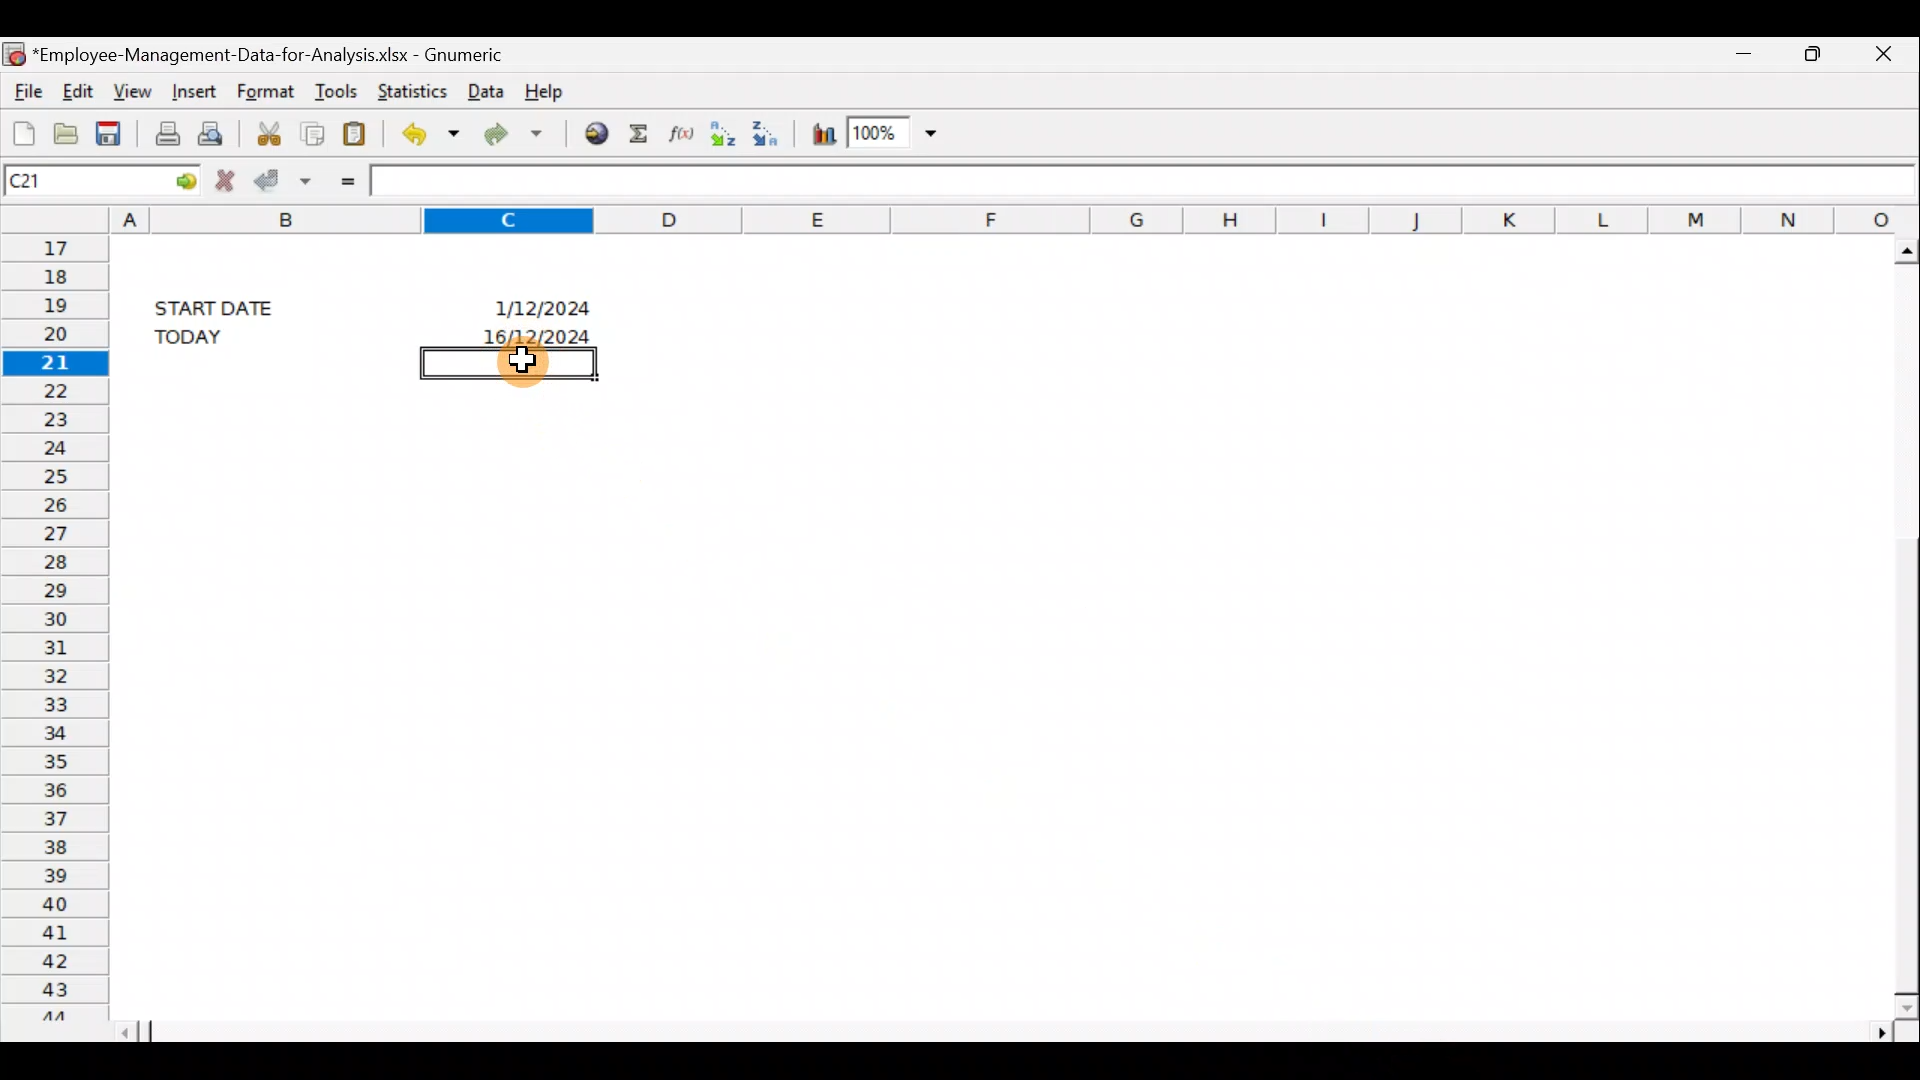 The width and height of the screenshot is (1920, 1080). What do you see at coordinates (522, 370) in the screenshot?
I see `Cursor on cell C21` at bounding box center [522, 370].